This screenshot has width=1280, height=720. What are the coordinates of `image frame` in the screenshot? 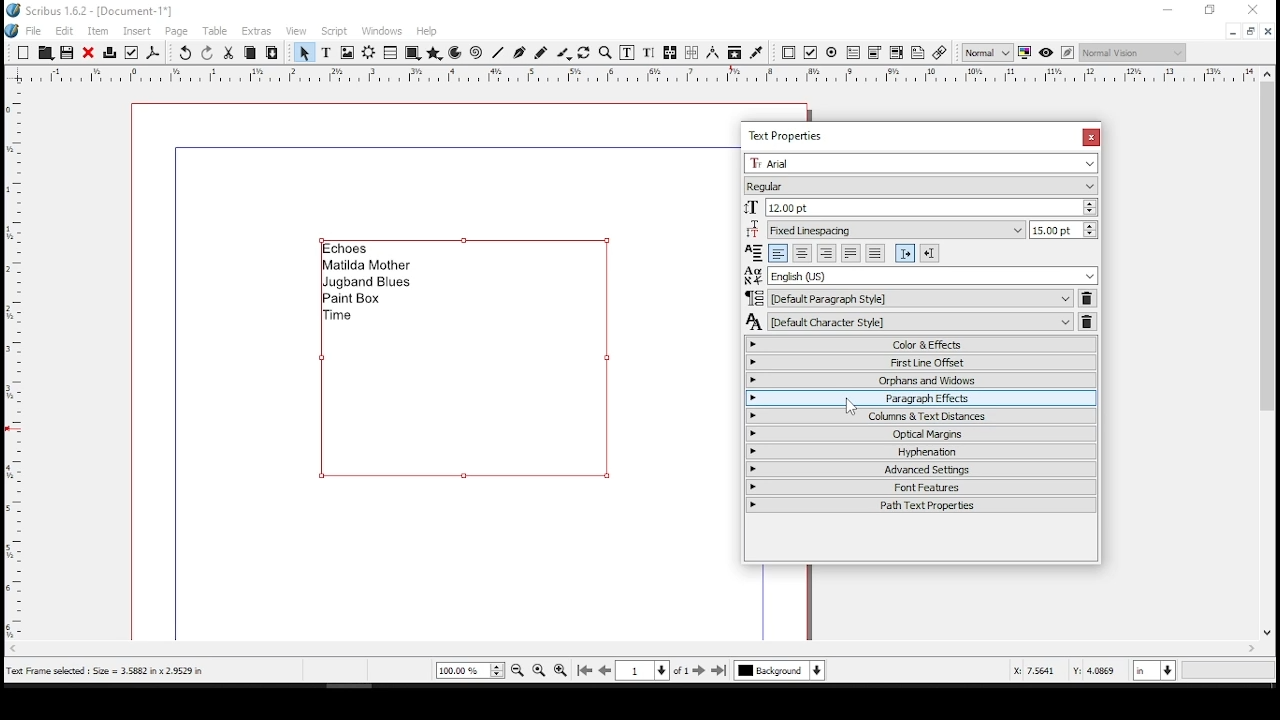 It's located at (347, 53).